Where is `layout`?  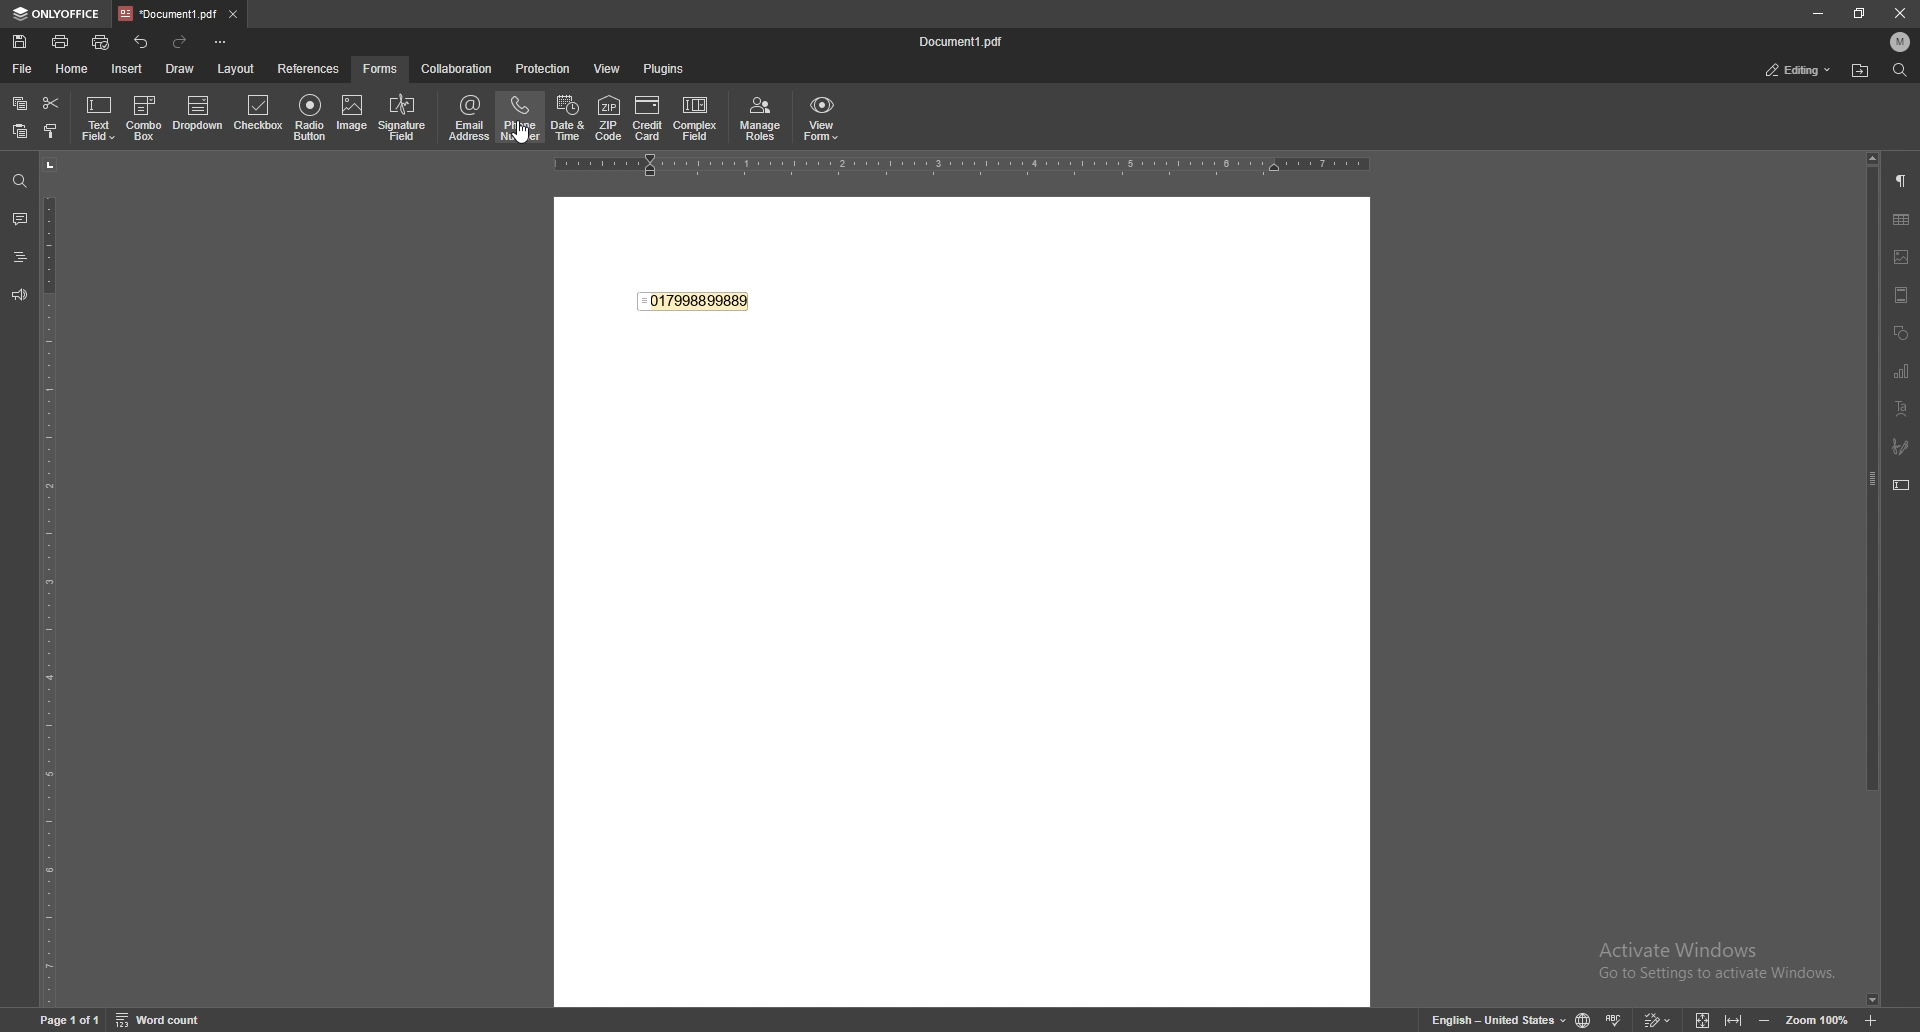
layout is located at coordinates (238, 68).